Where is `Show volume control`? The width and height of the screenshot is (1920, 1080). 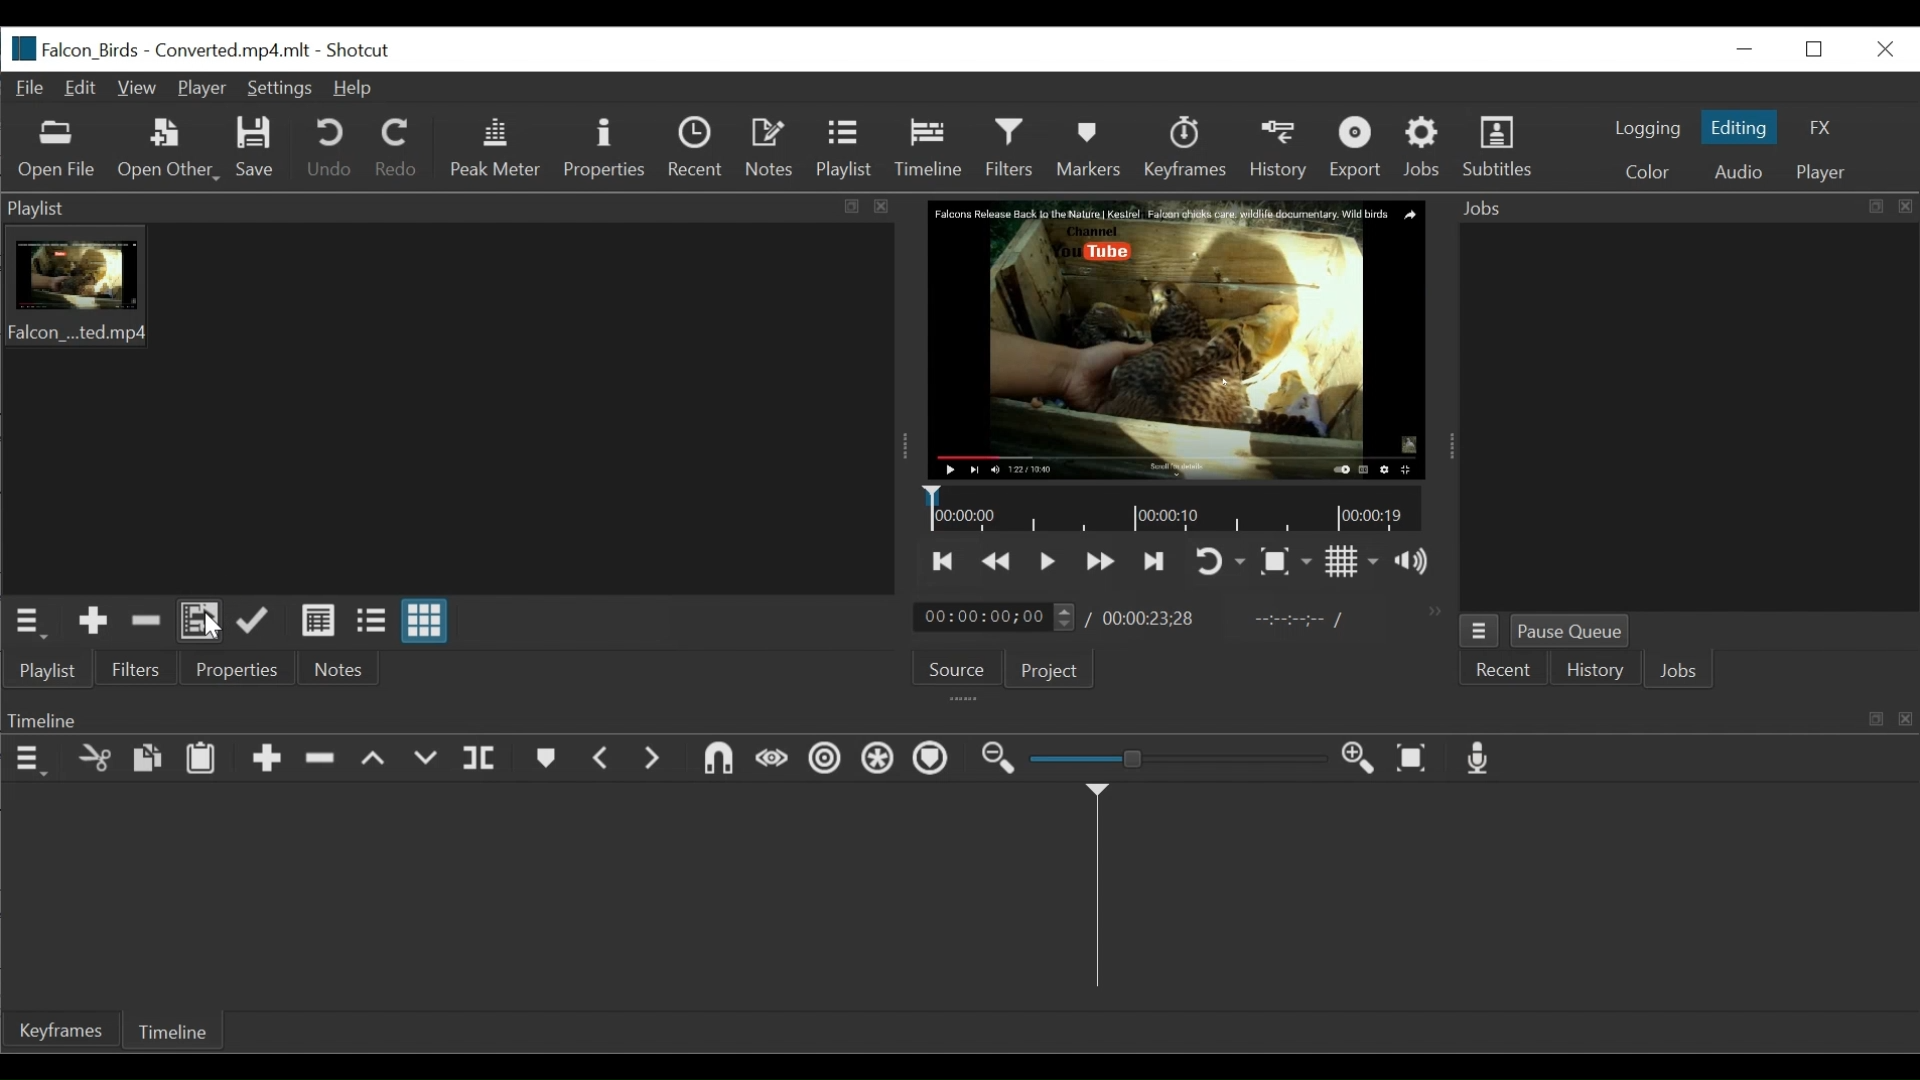 Show volume control is located at coordinates (1415, 562).